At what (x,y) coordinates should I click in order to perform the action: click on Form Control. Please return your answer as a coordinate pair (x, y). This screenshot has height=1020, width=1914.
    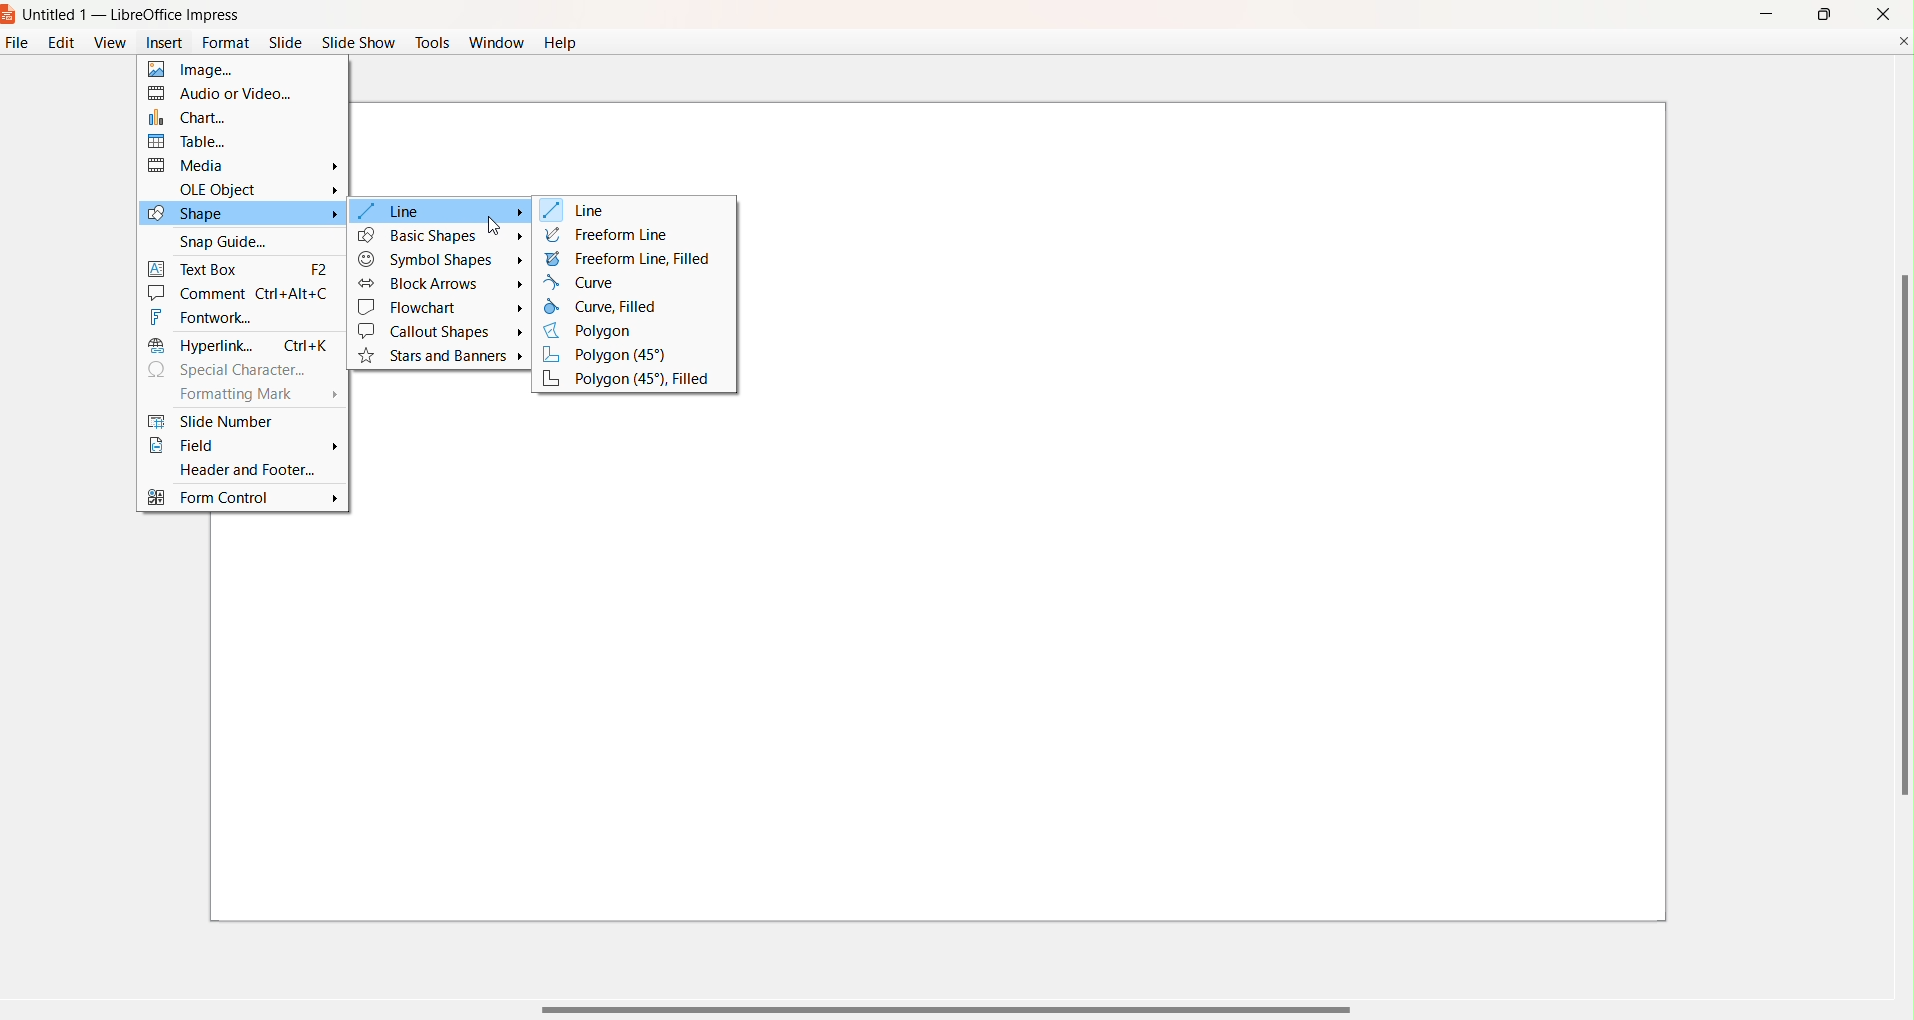
    Looking at the image, I should click on (243, 500).